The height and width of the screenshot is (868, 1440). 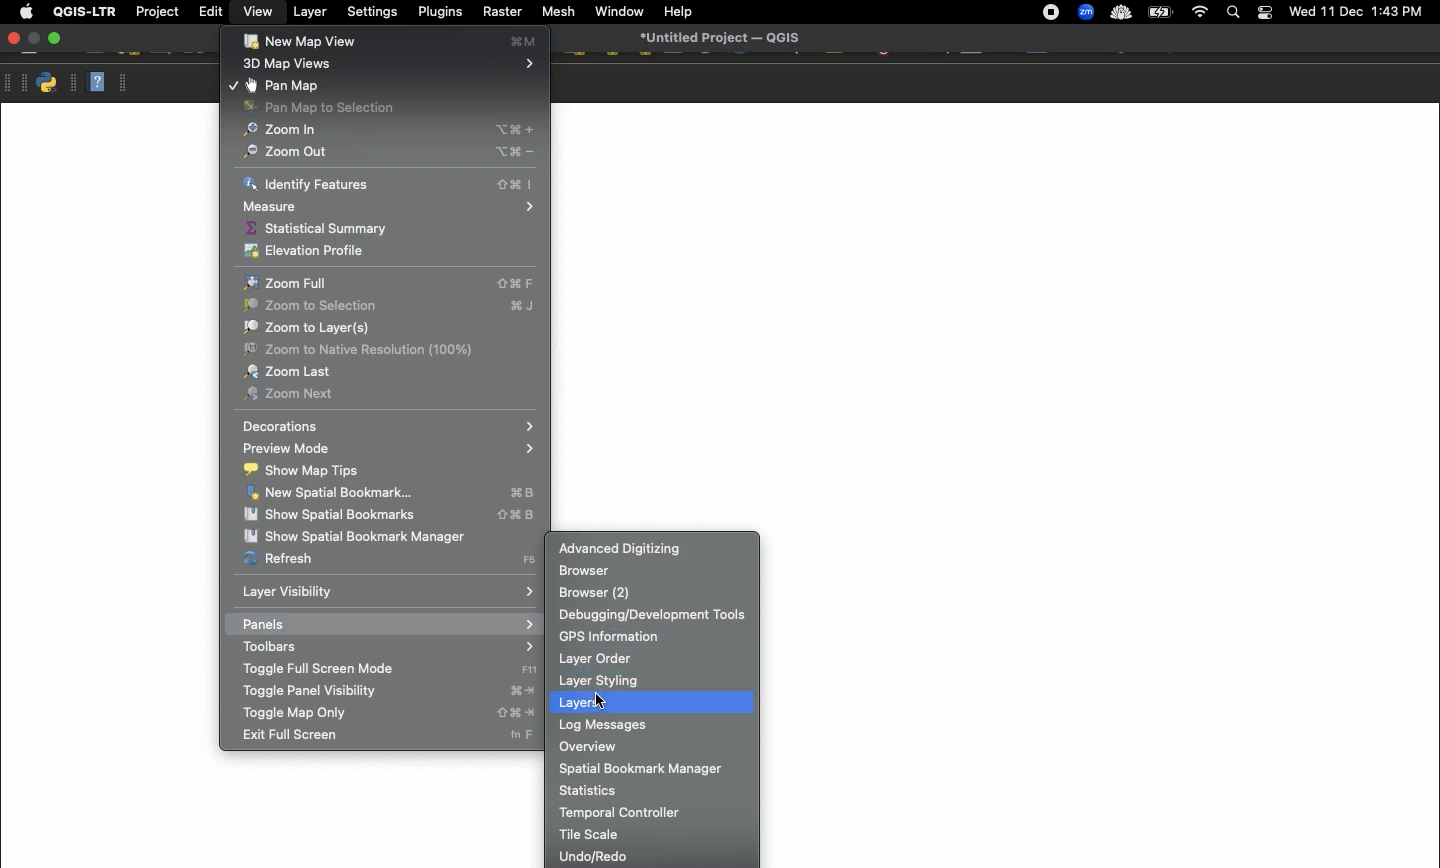 What do you see at coordinates (657, 812) in the screenshot?
I see `Temporary controller` at bounding box center [657, 812].